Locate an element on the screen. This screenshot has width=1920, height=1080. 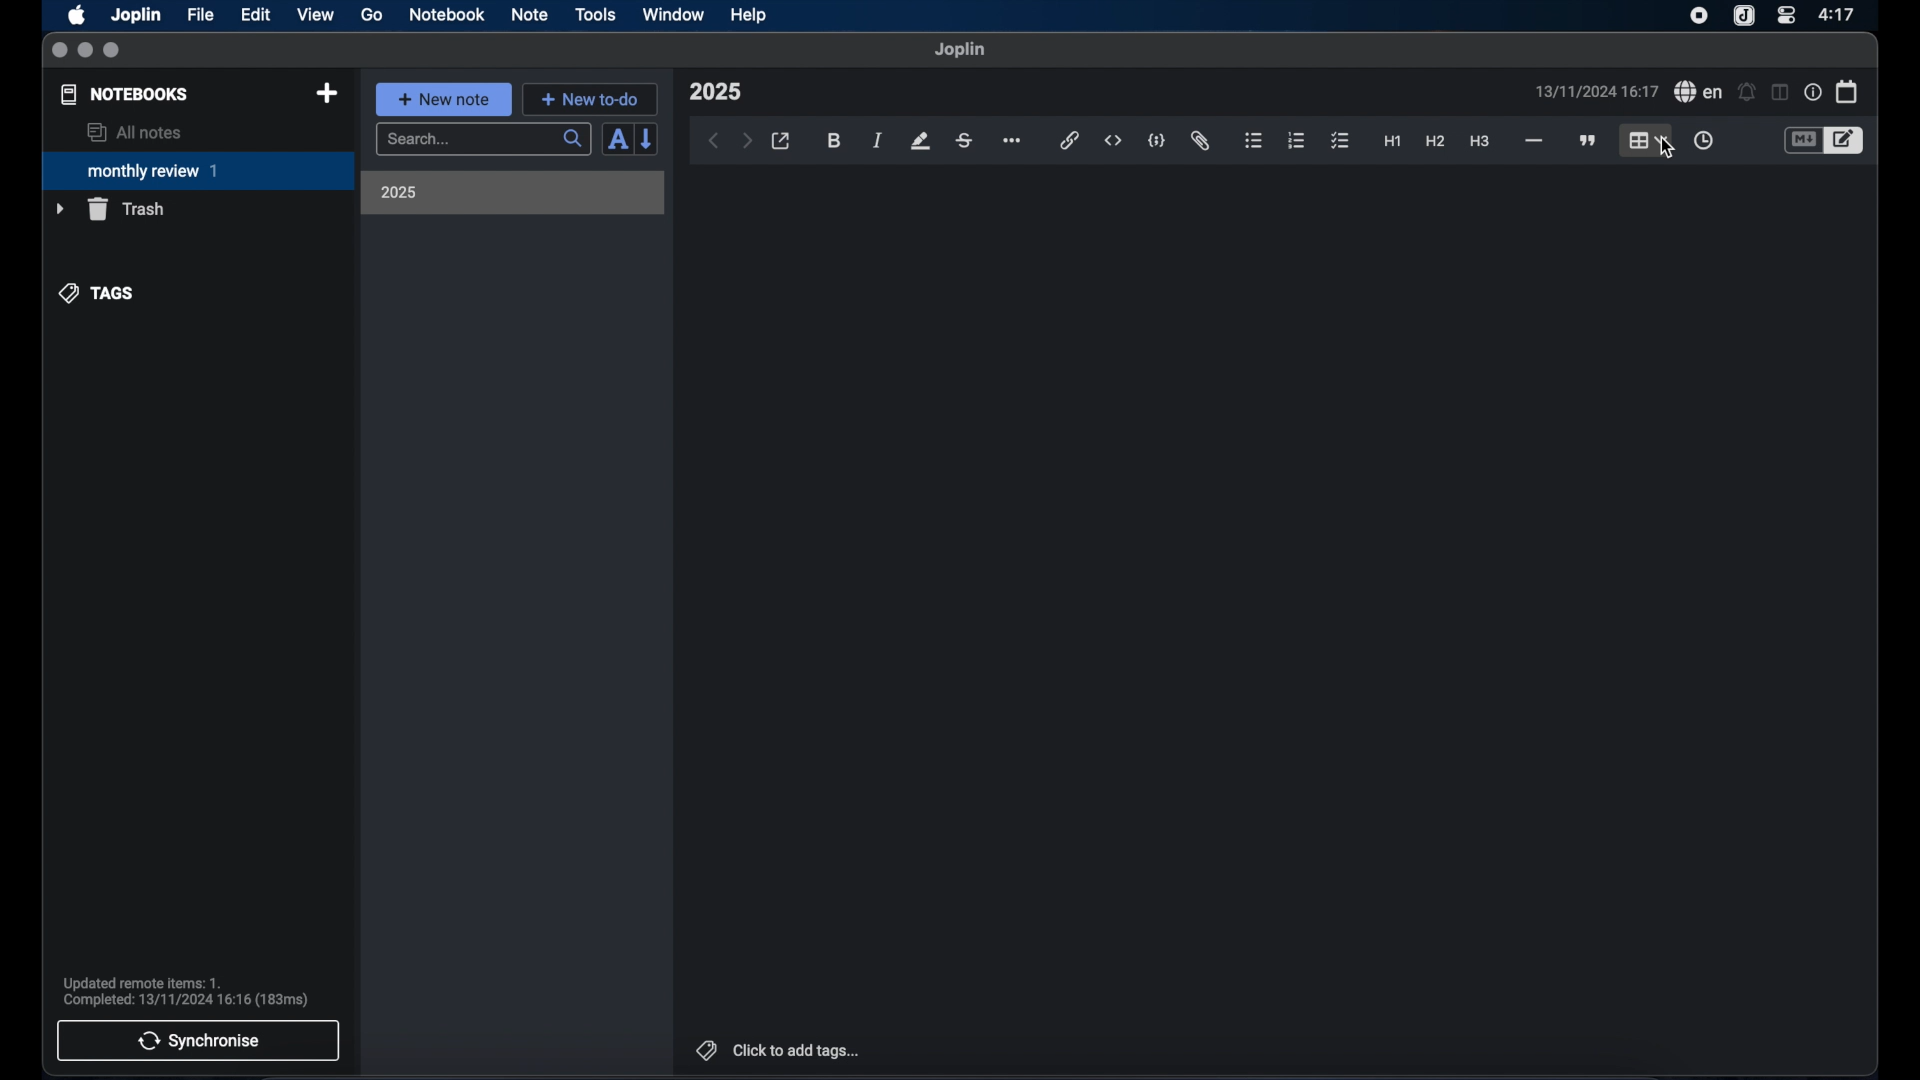
toggle editor is located at coordinates (1847, 141).